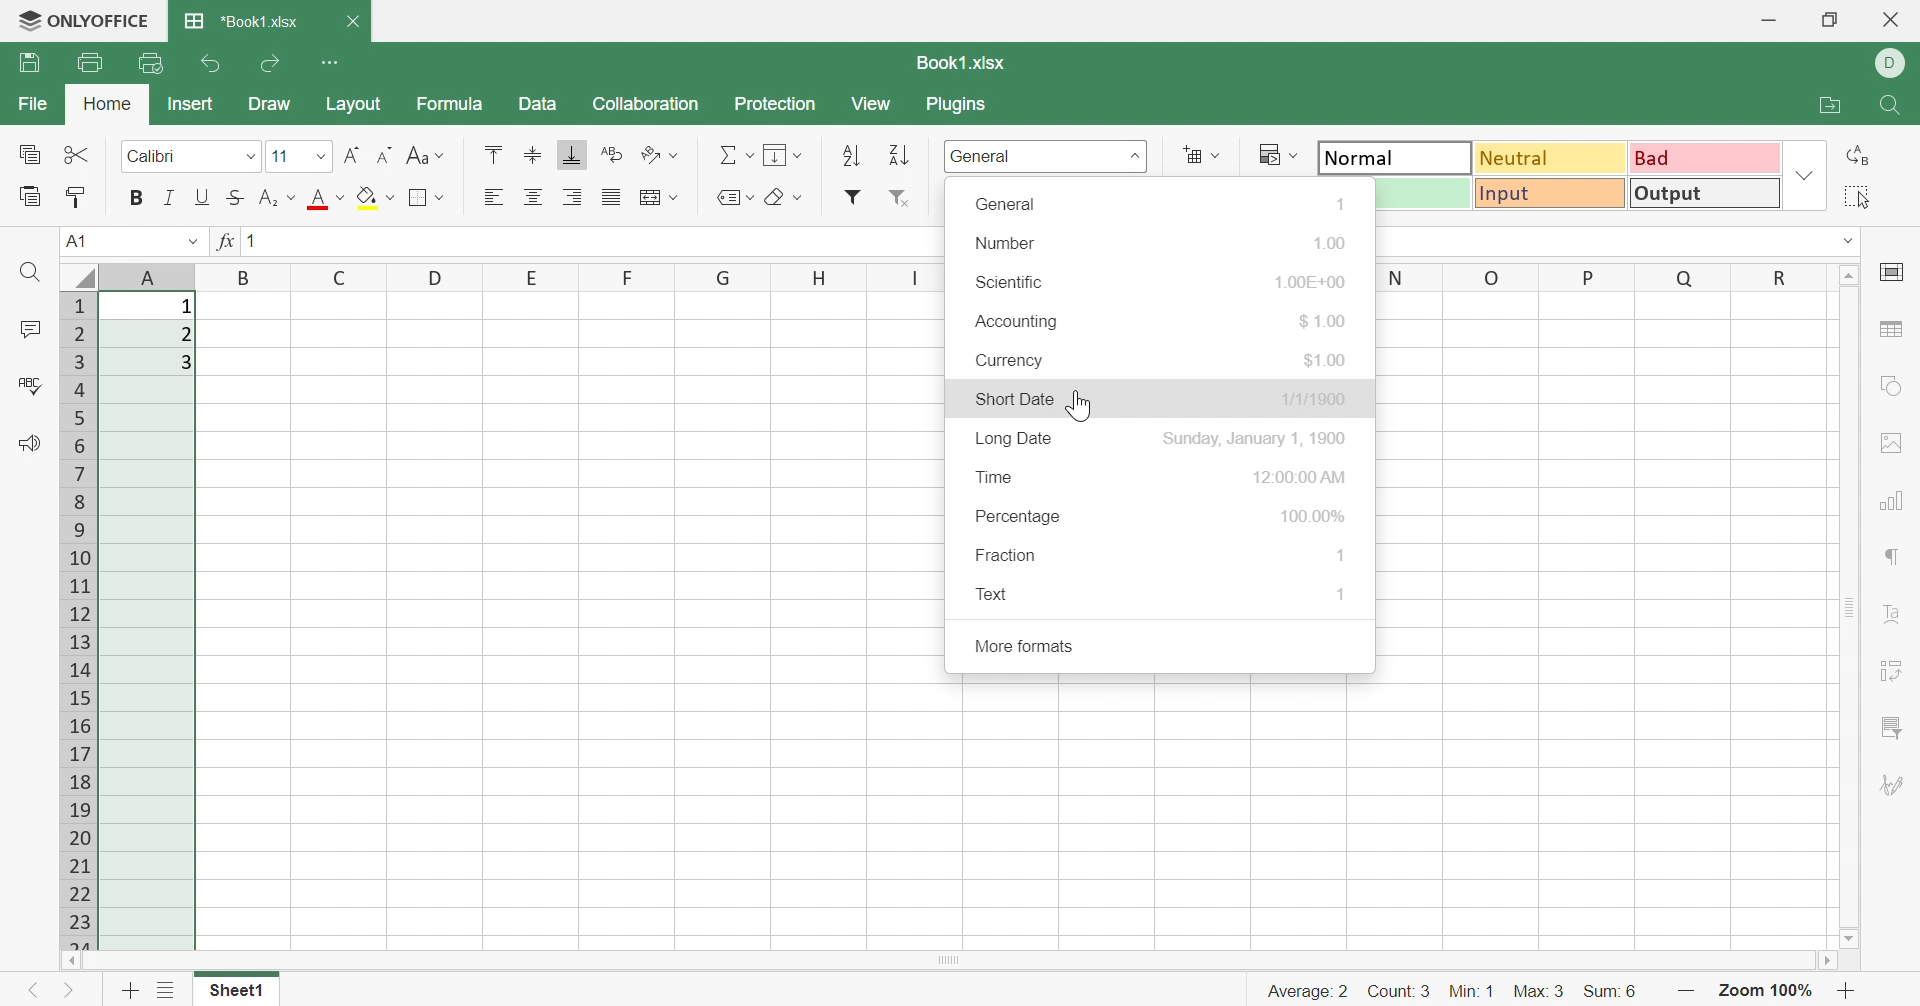  I want to click on Select all, so click(1858, 196).